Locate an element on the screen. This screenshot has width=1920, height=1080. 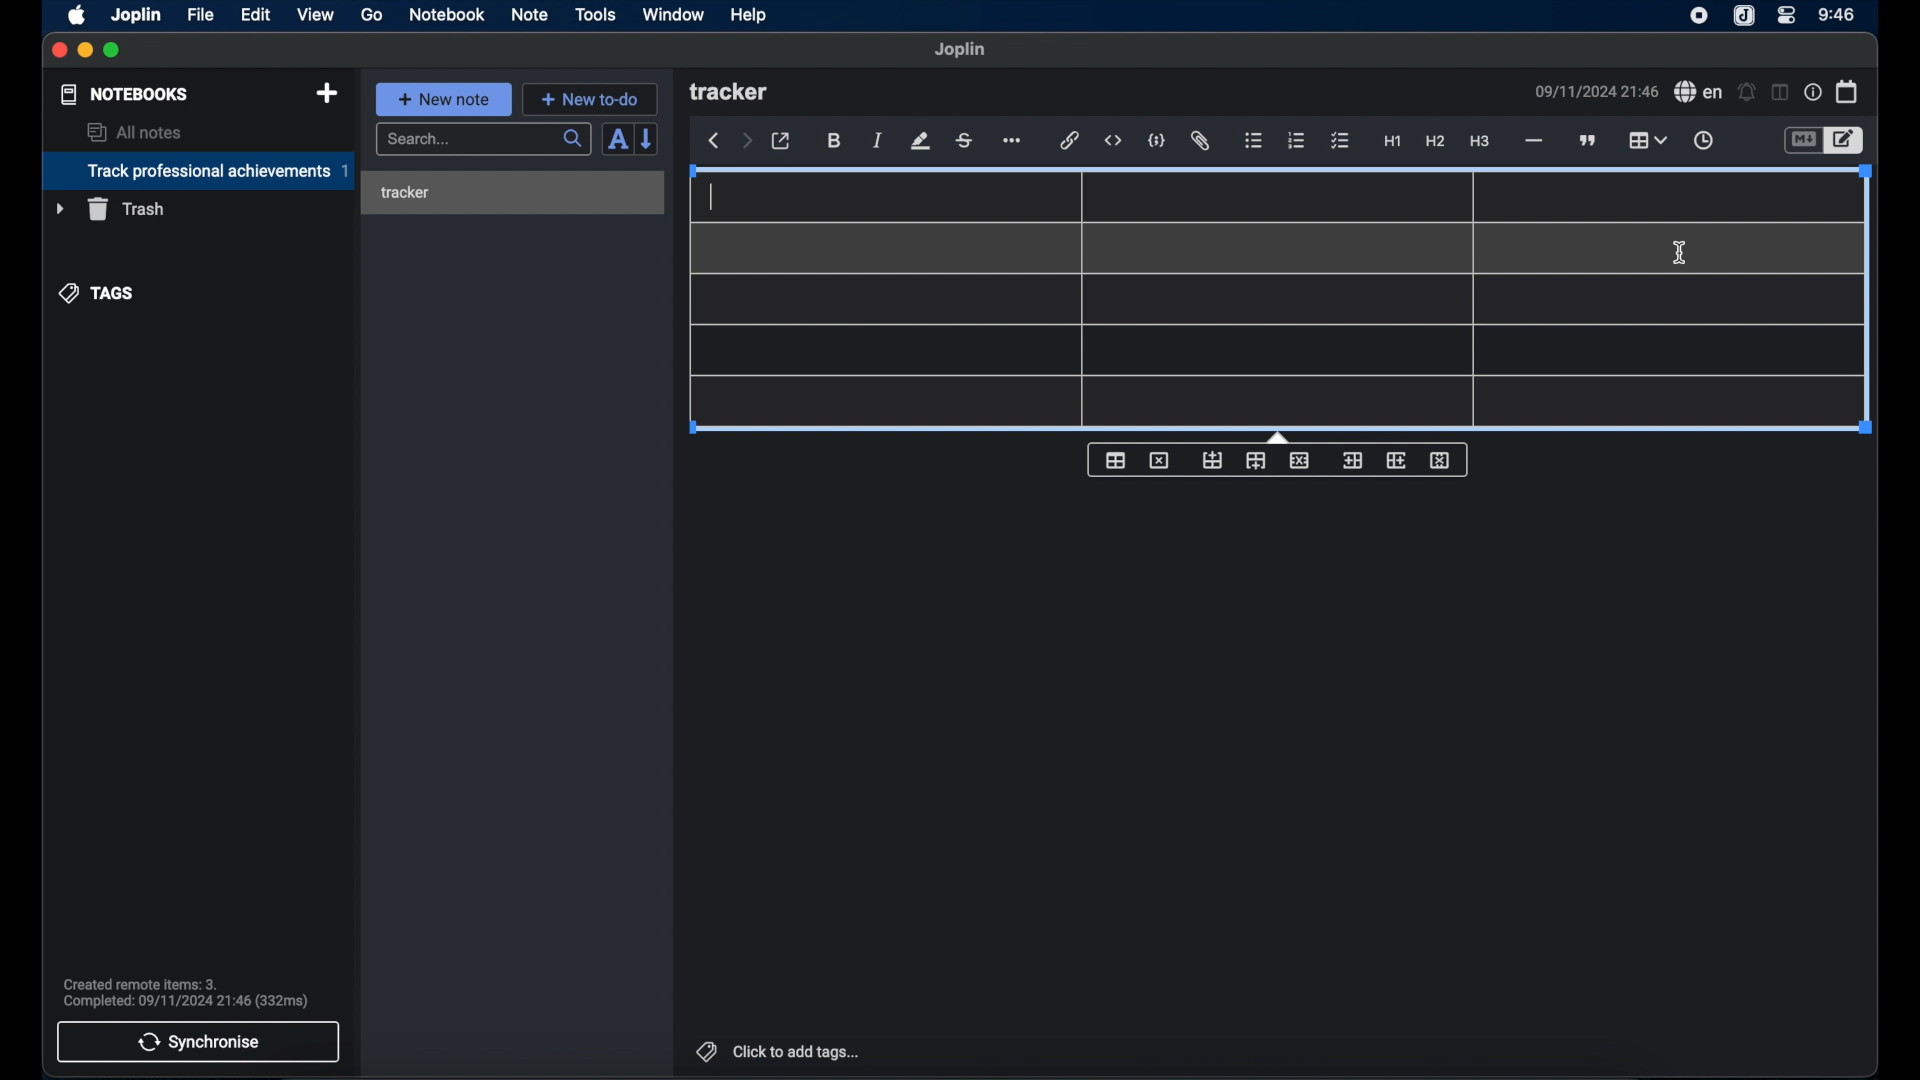
delete row is located at coordinates (1299, 460).